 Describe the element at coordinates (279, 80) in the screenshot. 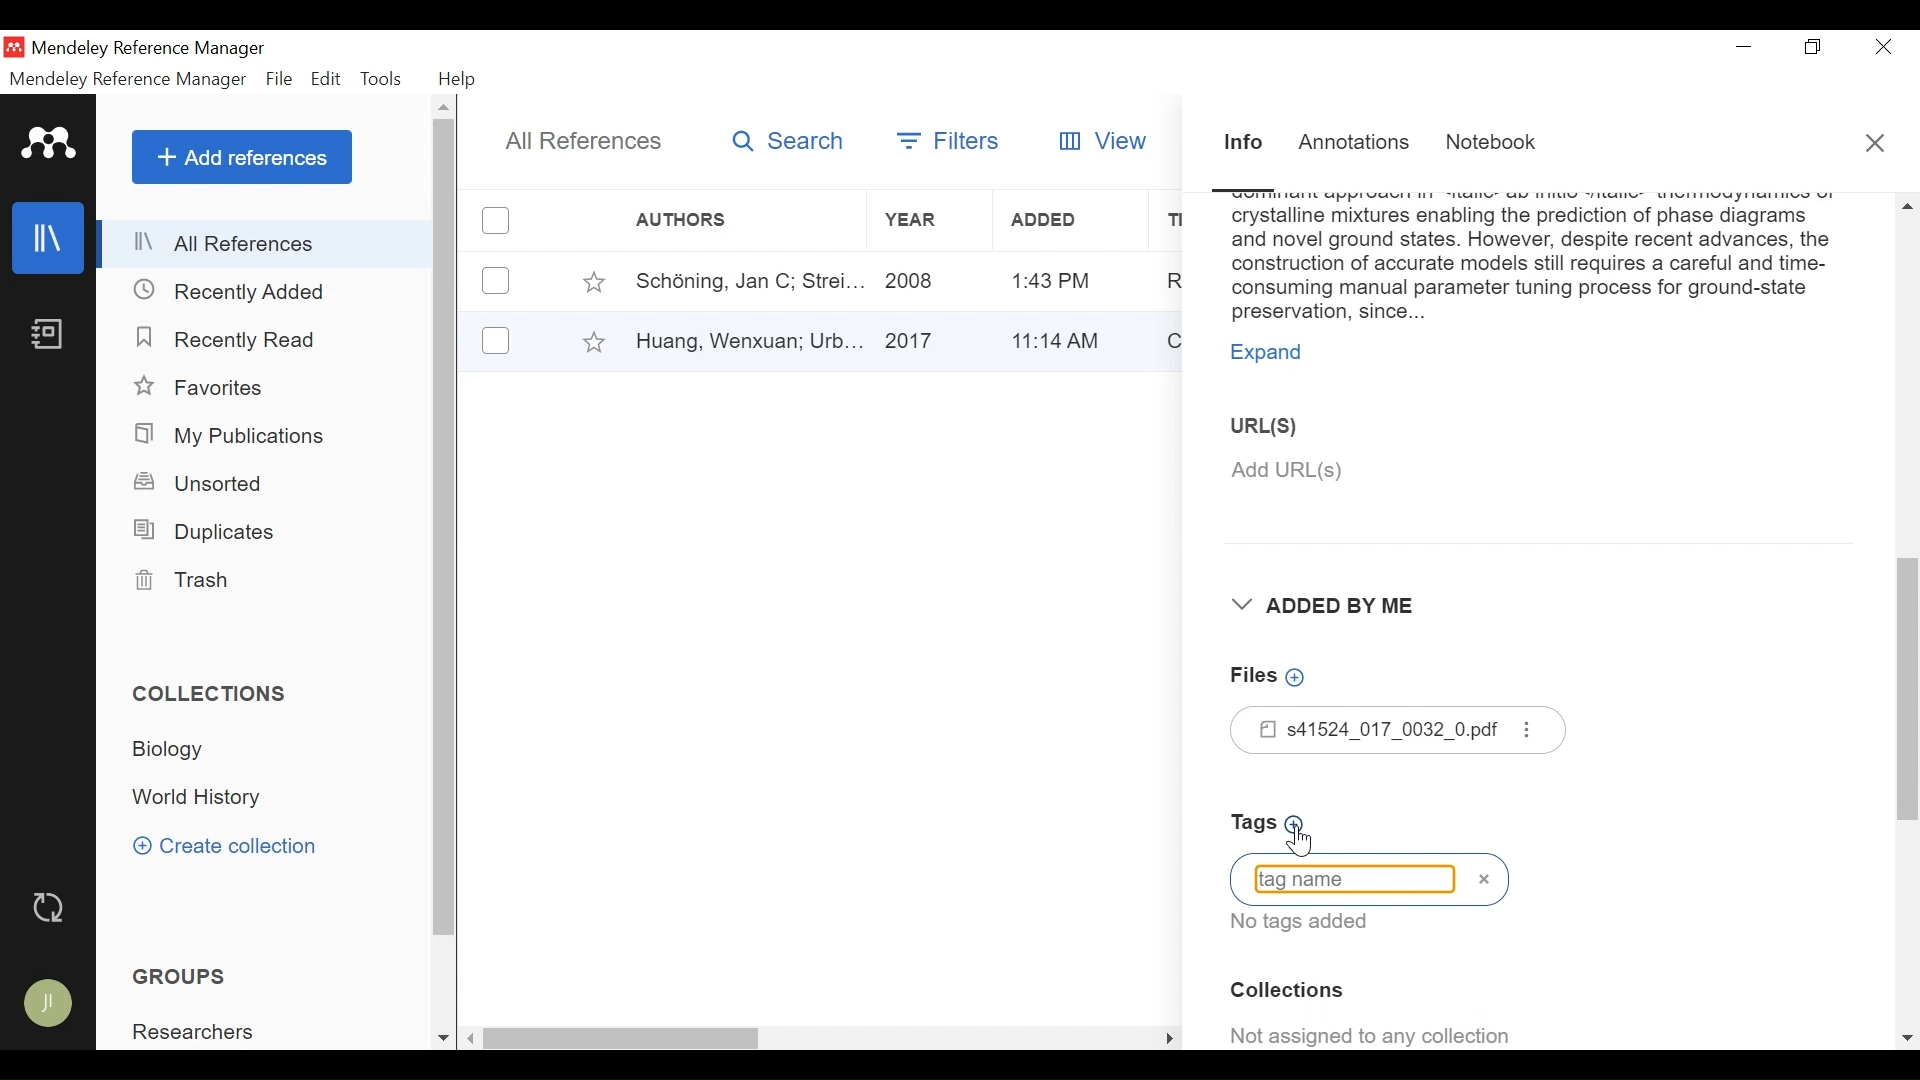

I see `File` at that location.